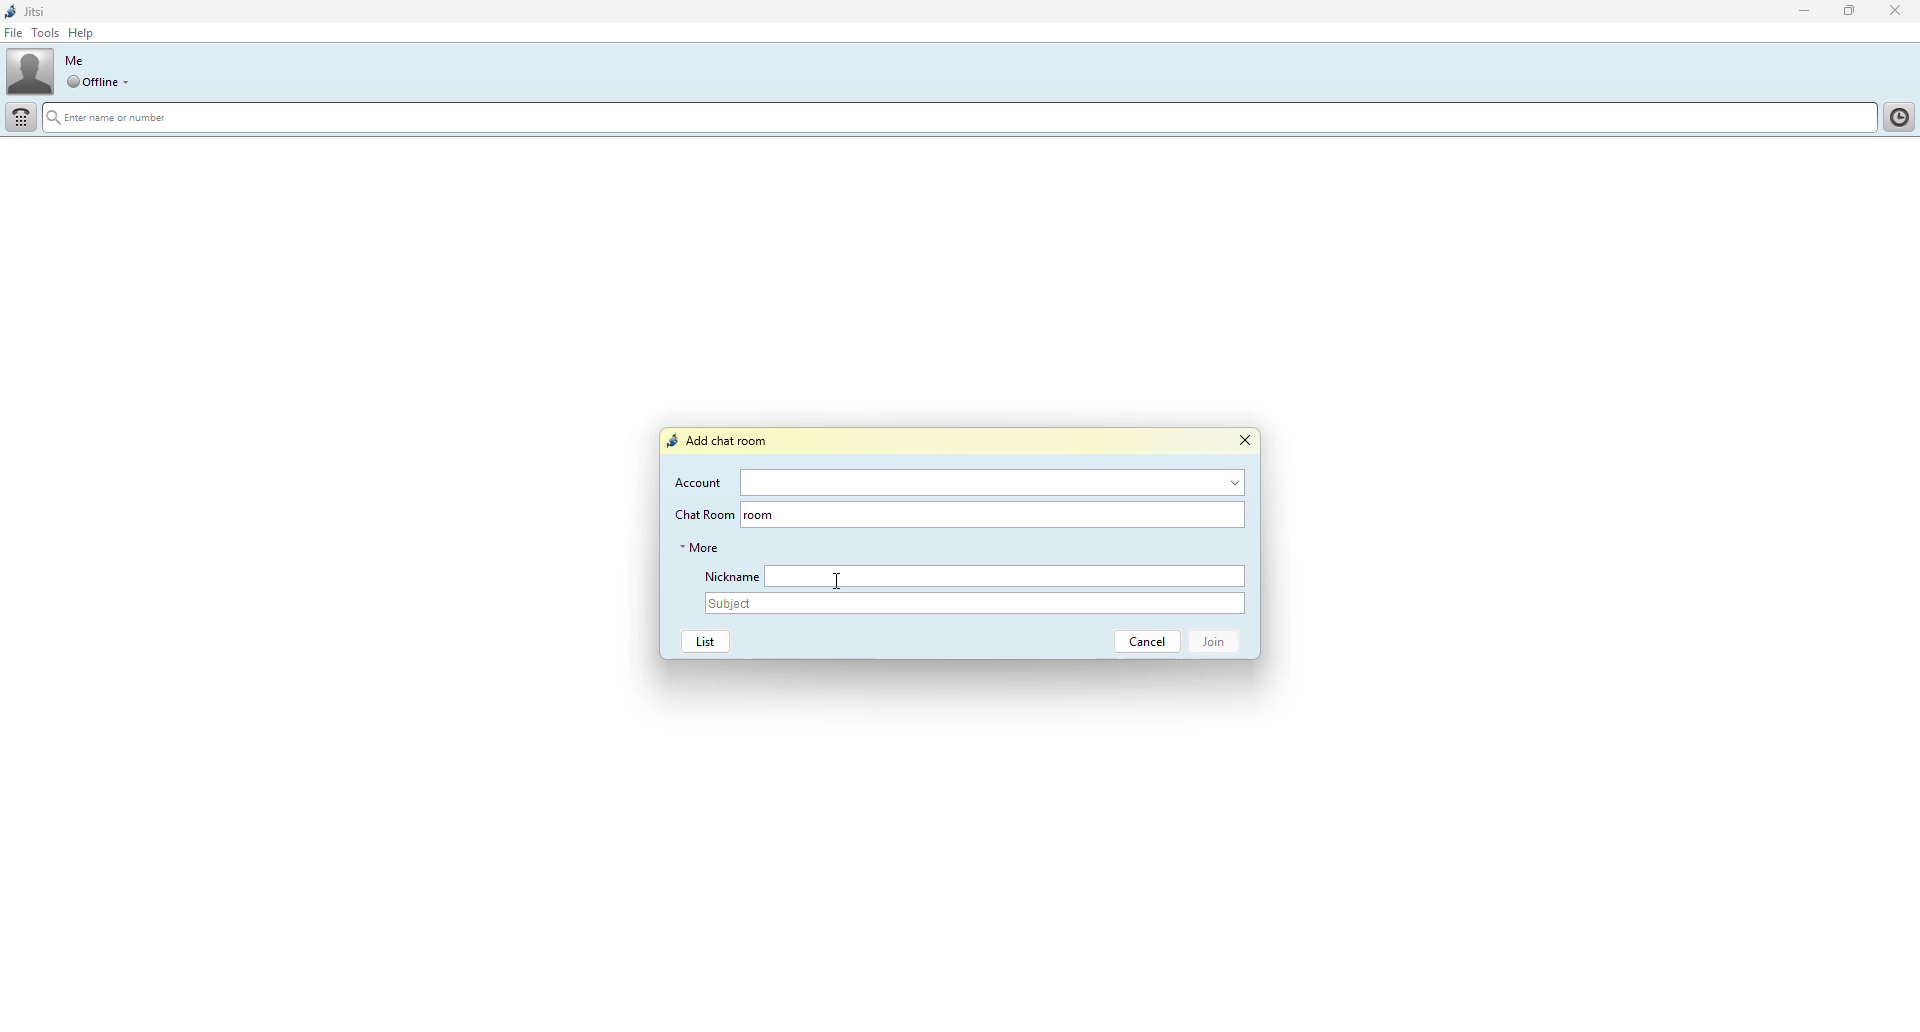  Describe the element at coordinates (960, 120) in the screenshot. I see `search name` at that location.